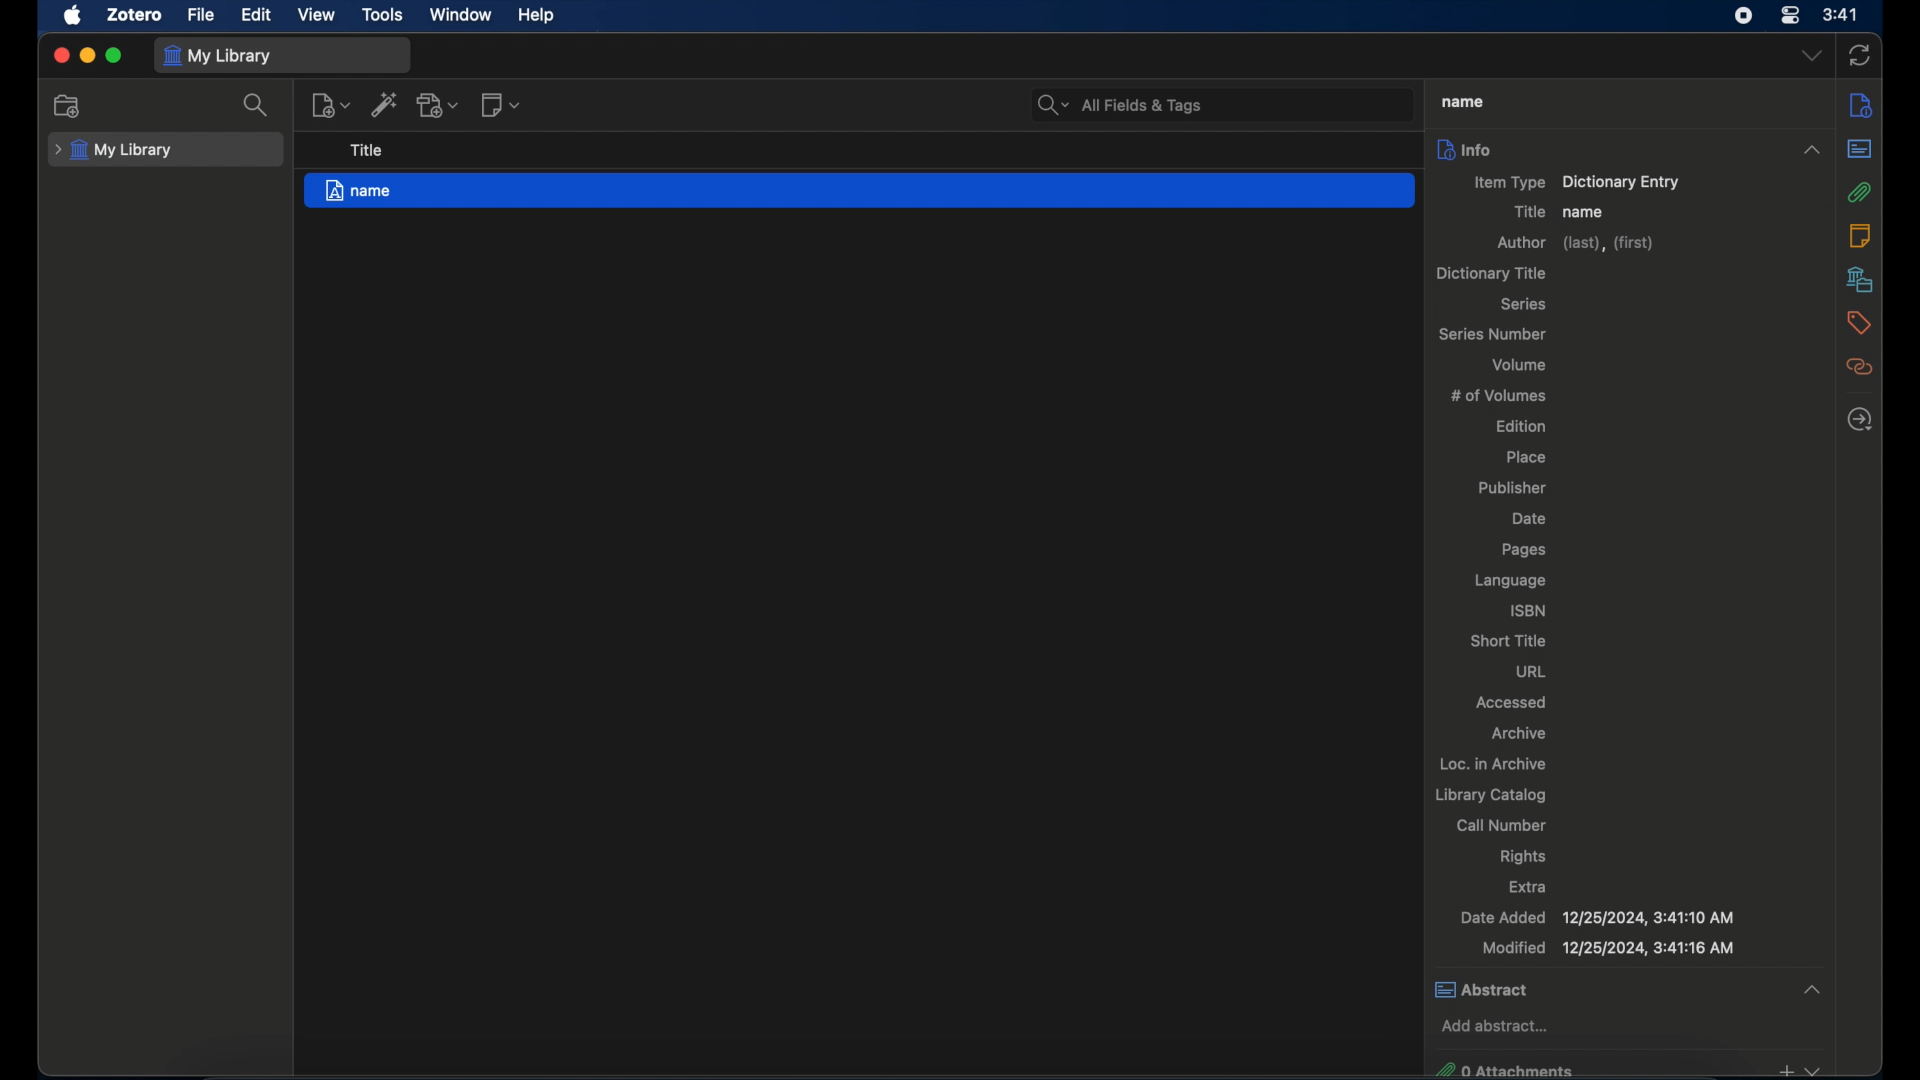 Image resolution: width=1920 pixels, height=1080 pixels. I want to click on info, so click(1464, 148).